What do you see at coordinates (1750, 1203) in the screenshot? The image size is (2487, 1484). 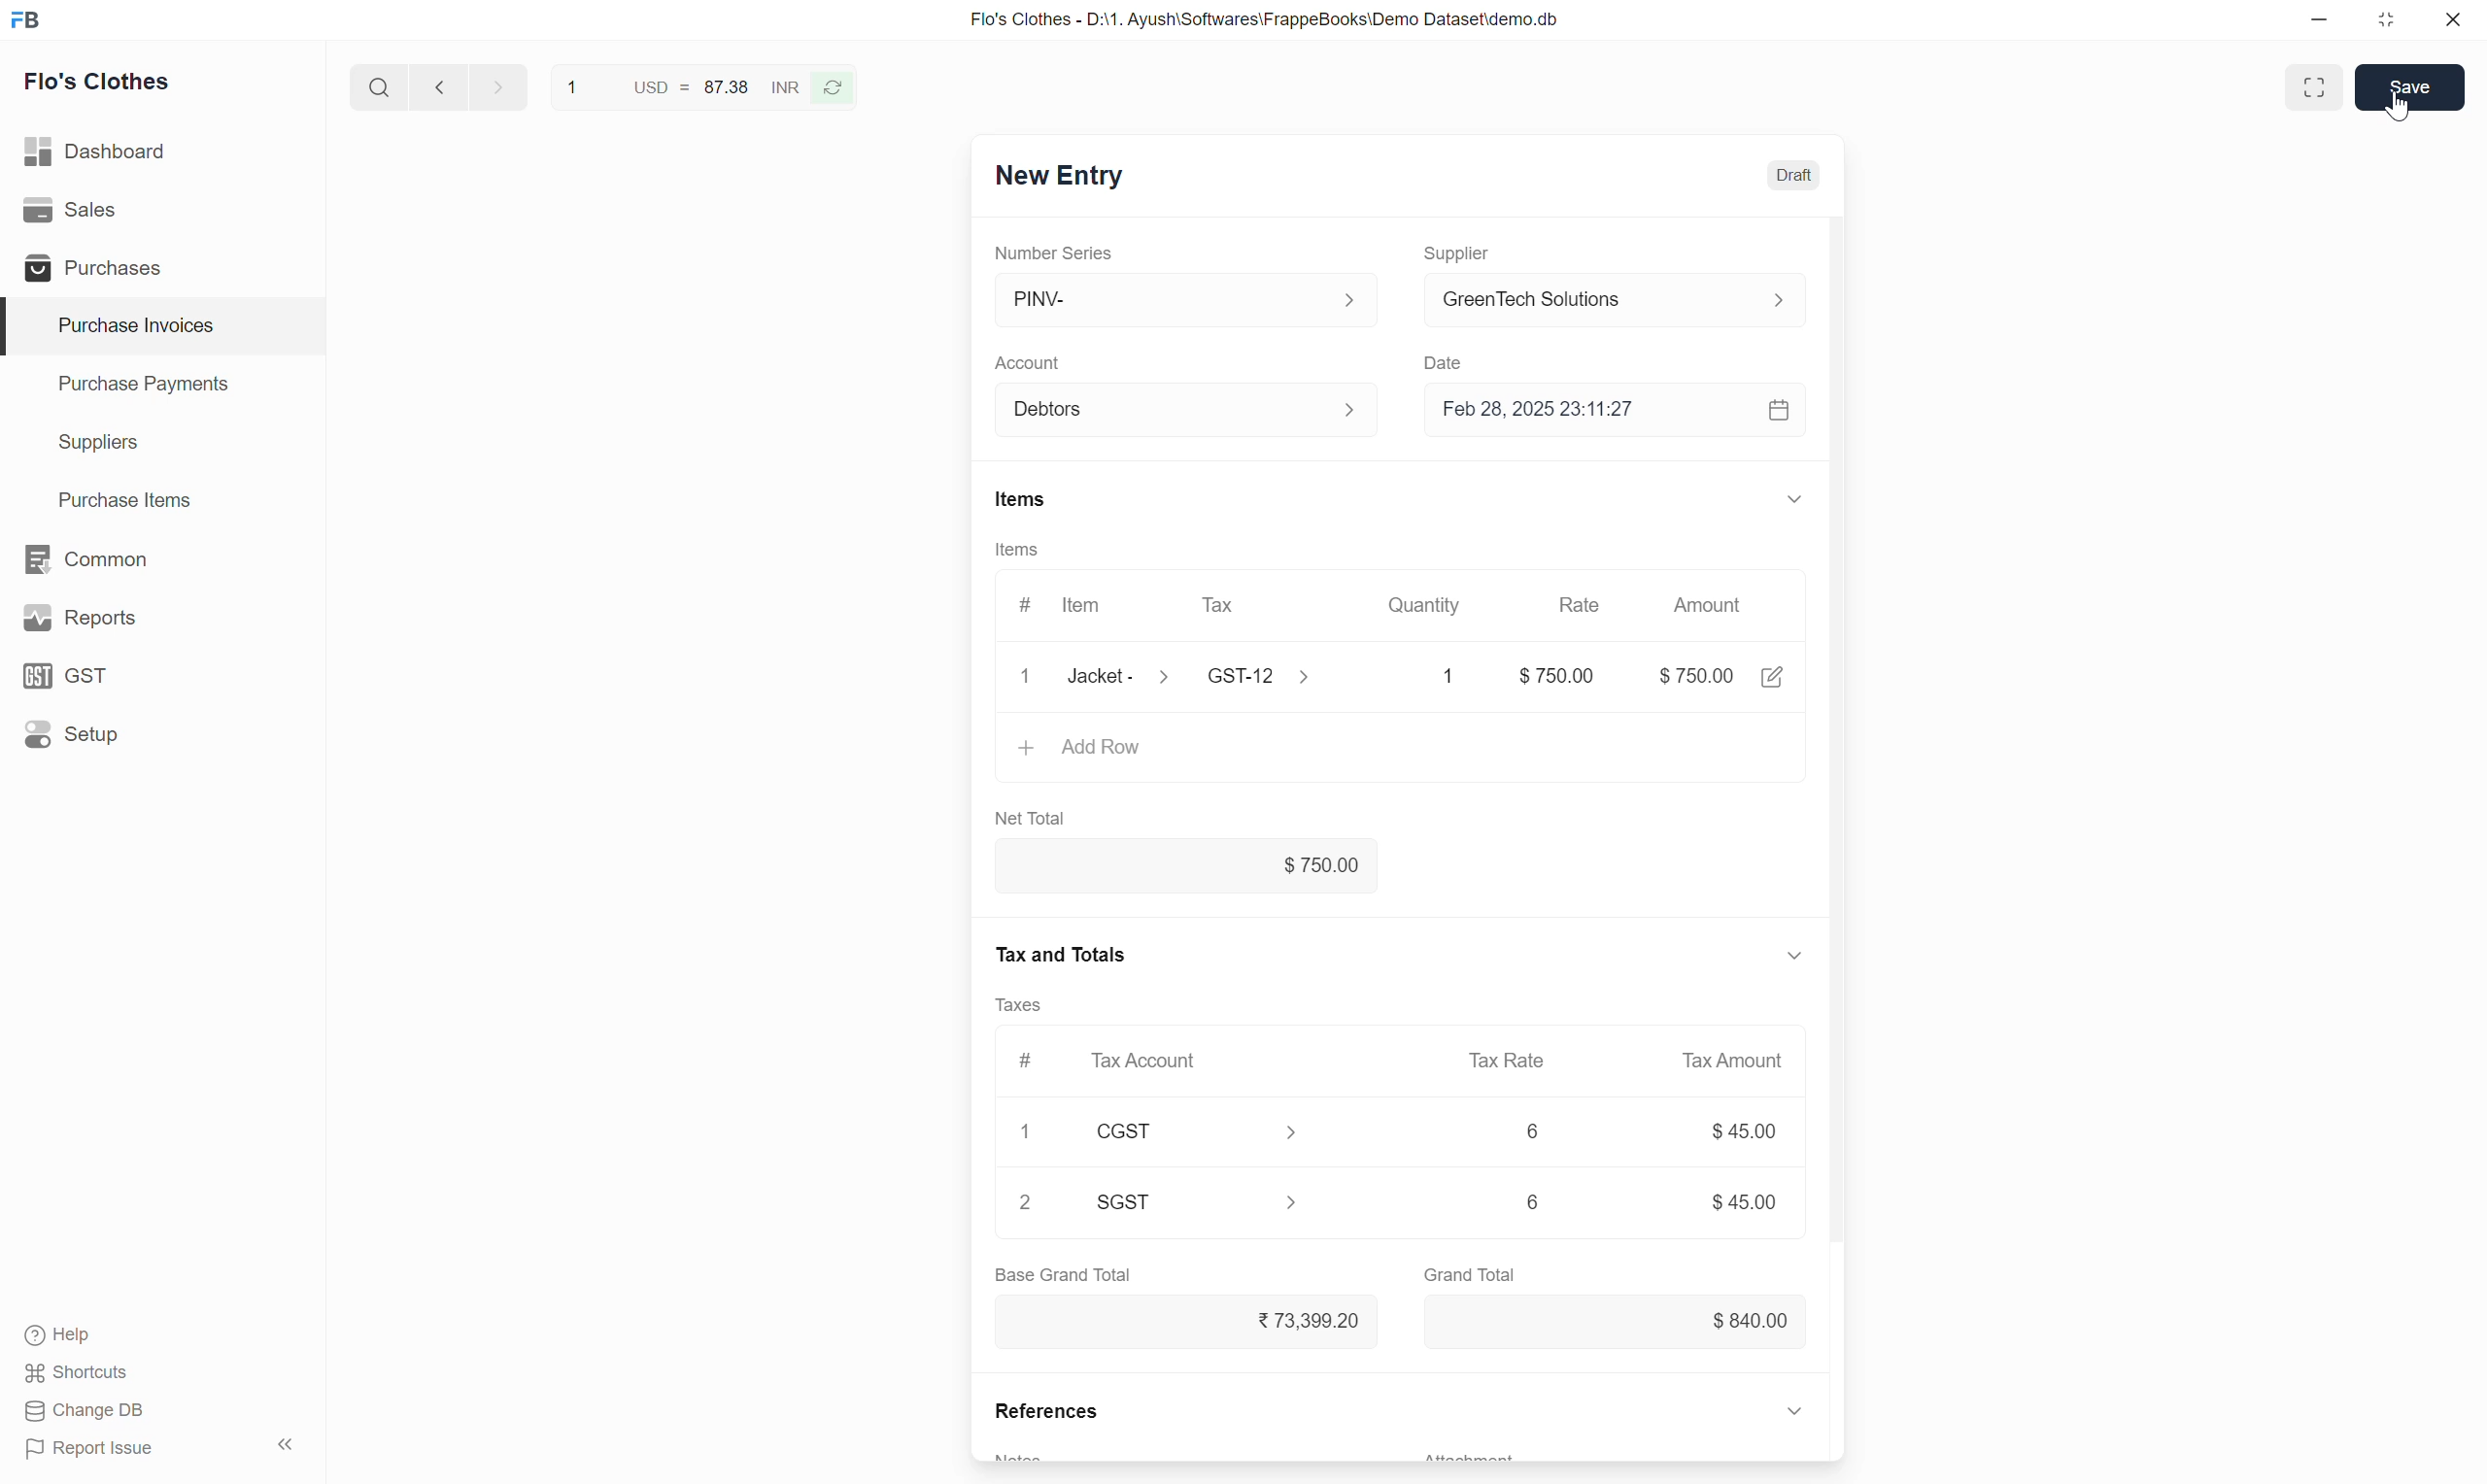 I see `$45.00` at bounding box center [1750, 1203].